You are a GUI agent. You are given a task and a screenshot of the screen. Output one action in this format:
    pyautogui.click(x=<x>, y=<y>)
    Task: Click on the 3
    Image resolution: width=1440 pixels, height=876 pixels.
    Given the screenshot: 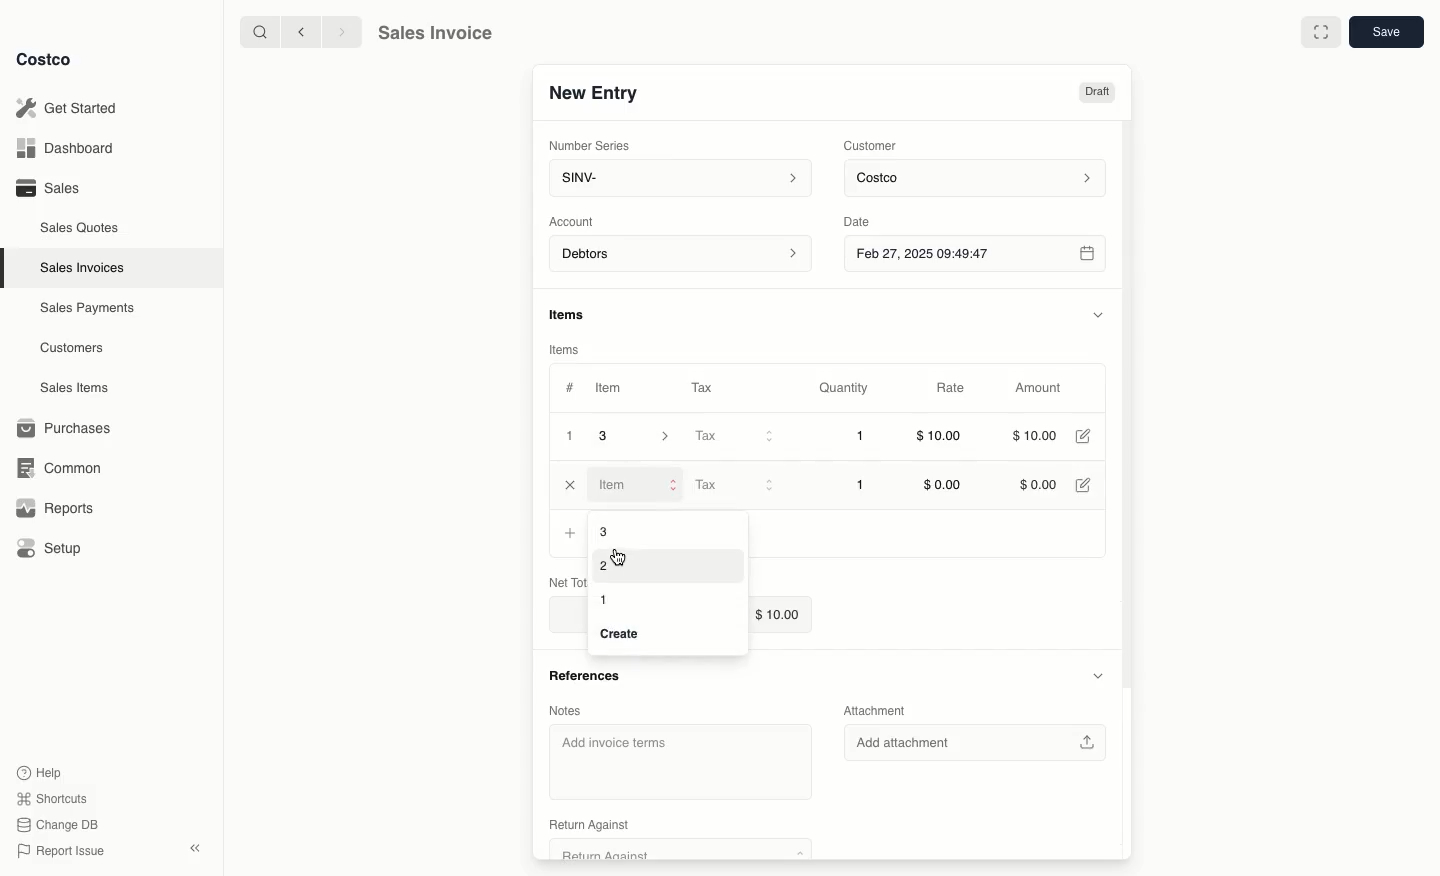 What is the action you would take?
    pyautogui.click(x=604, y=530)
    